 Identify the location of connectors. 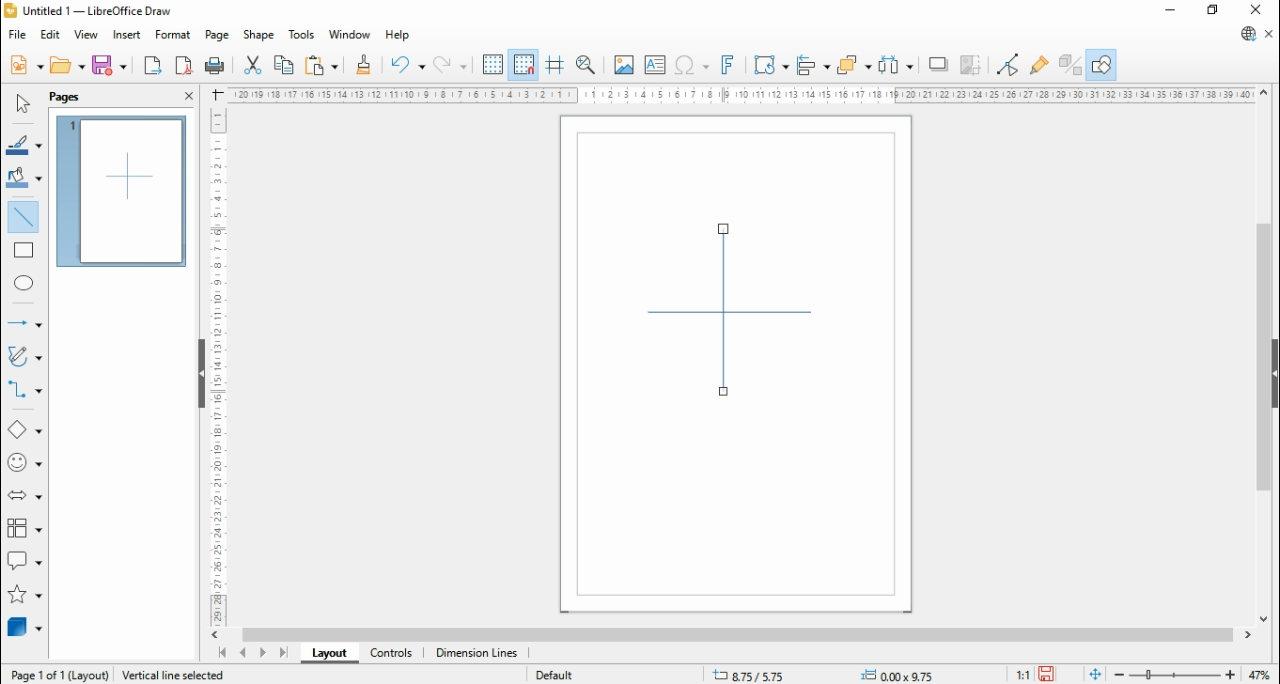
(24, 388).